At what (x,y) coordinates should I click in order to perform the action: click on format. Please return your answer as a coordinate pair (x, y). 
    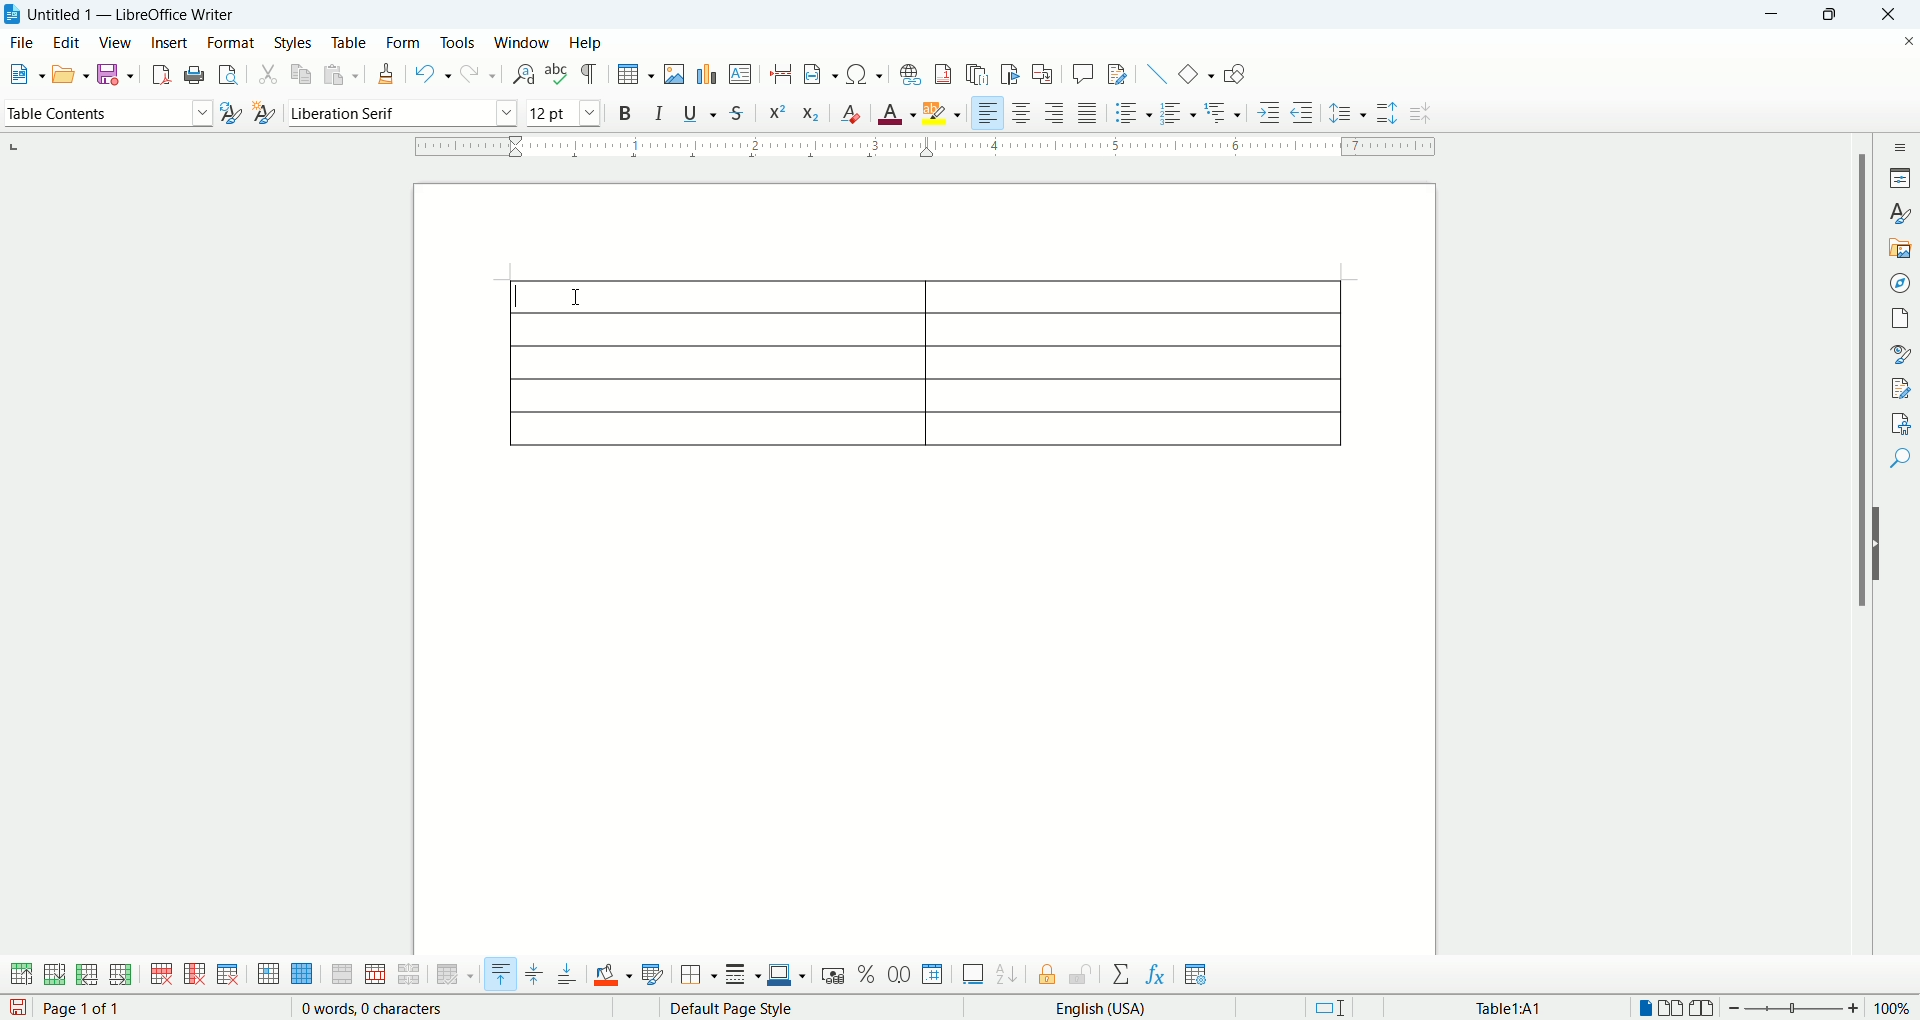
    Looking at the image, I should click on (231, 42).